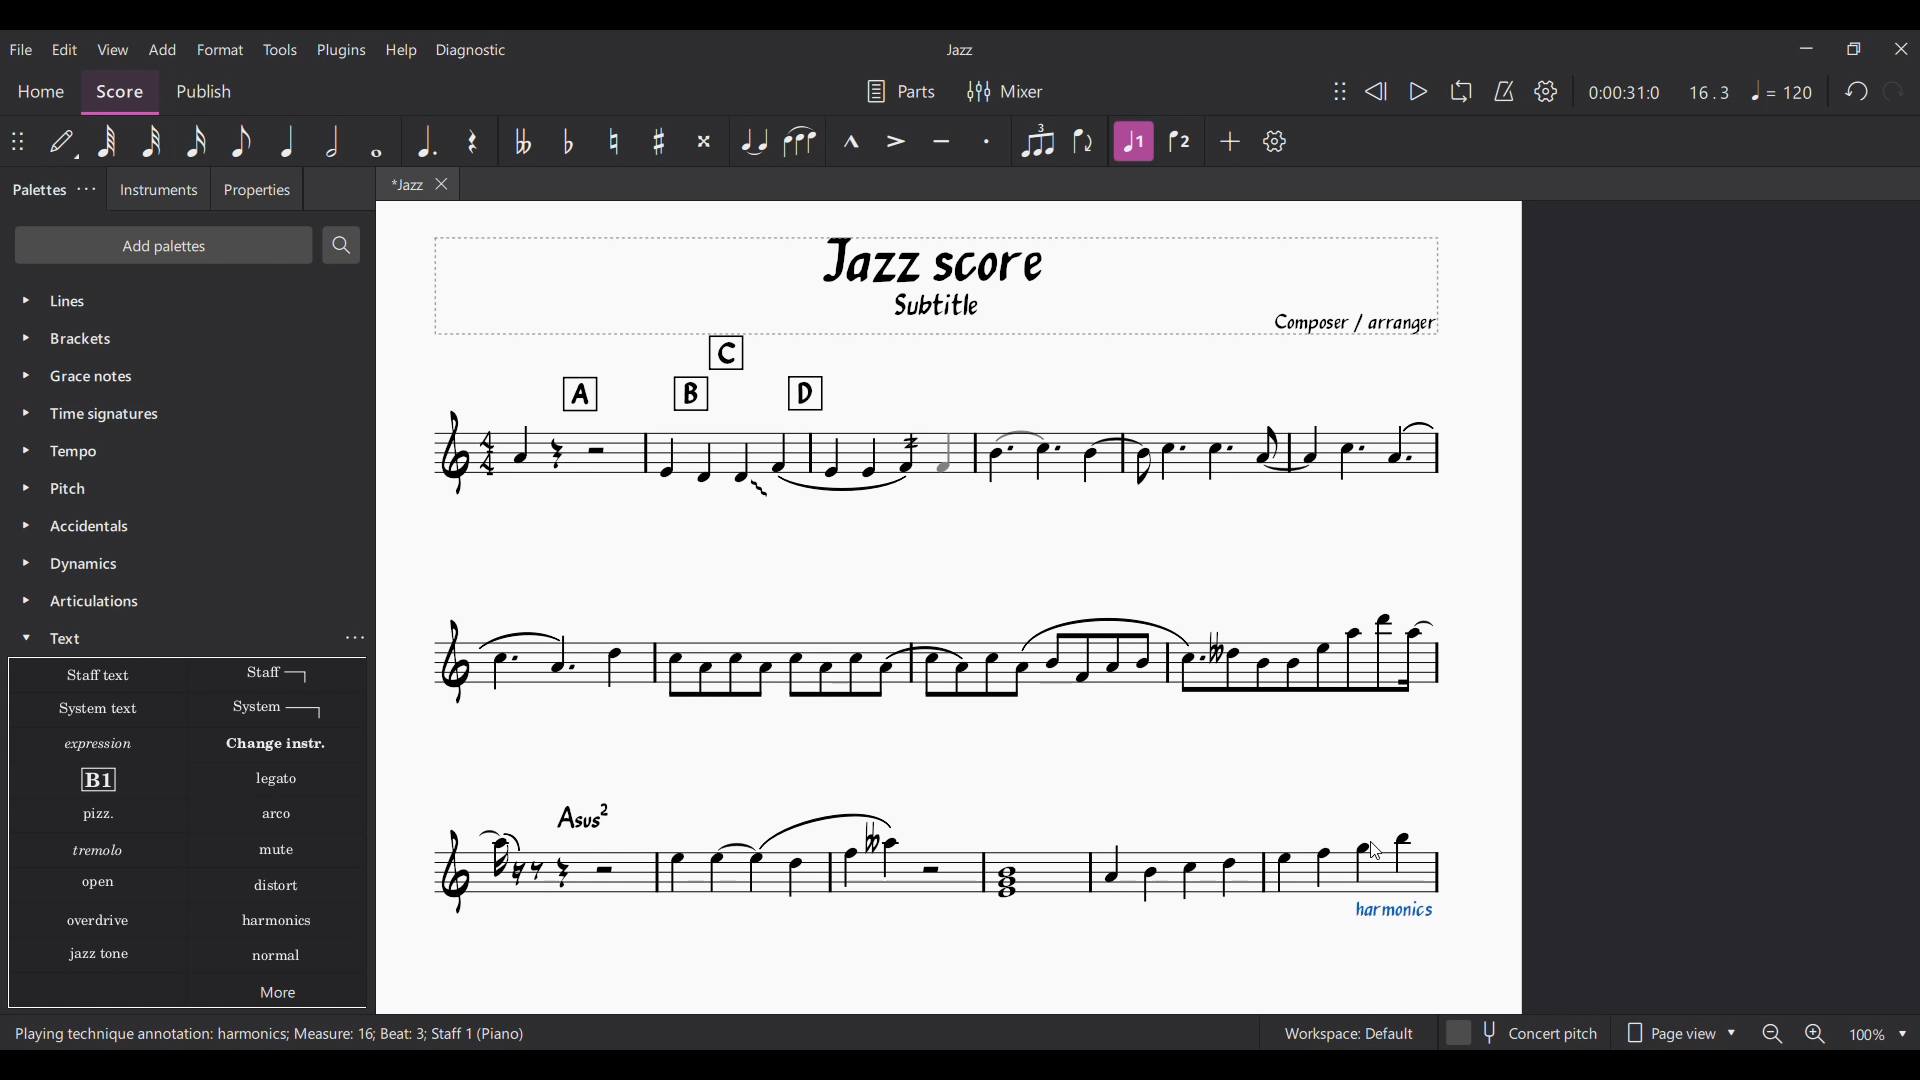  What do you see at coordinates (341, 50) in the screenshot?
I see `Plugins menu` at bounding box center [341, 50].